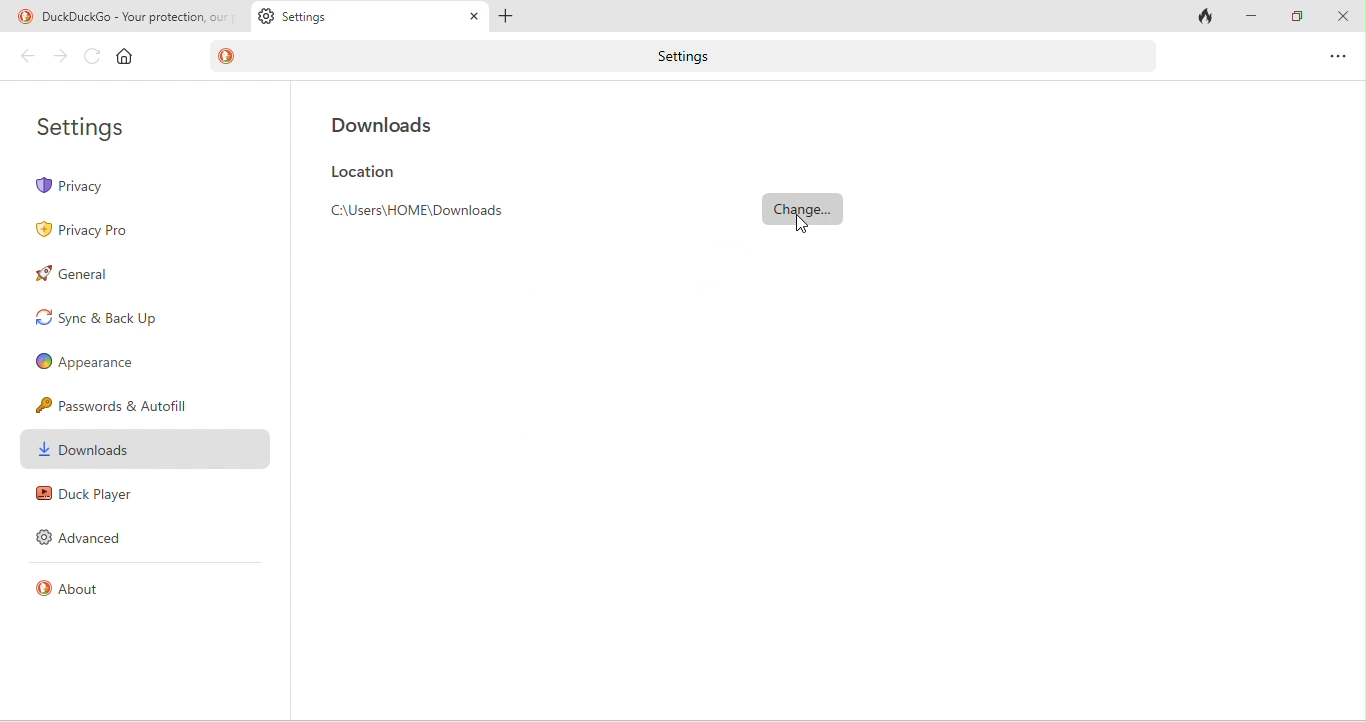 The height and width of the screenshot is (722, 1366). What do you see at coordinates (129, 56) in the screenshot?
I see `home` at bounding box center [129, 56].